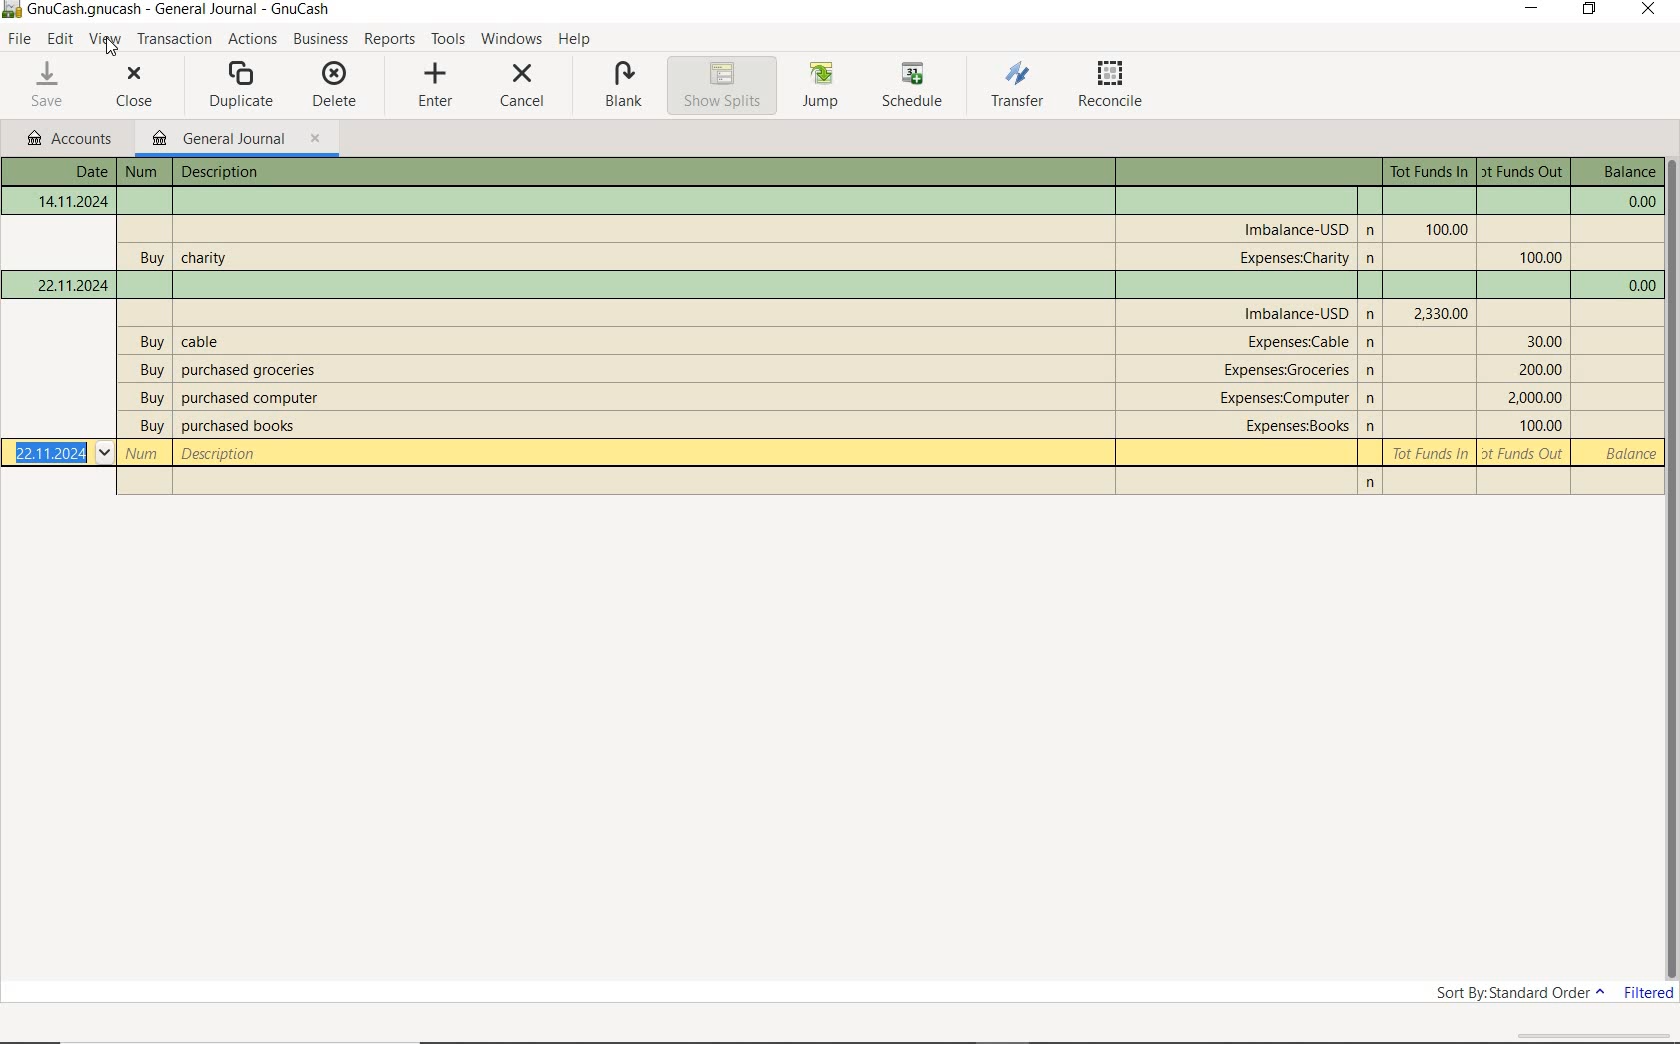 Image resolution: width=1680 pixels, height=1044 pixels. I want to click on account, so click(1299, 342).